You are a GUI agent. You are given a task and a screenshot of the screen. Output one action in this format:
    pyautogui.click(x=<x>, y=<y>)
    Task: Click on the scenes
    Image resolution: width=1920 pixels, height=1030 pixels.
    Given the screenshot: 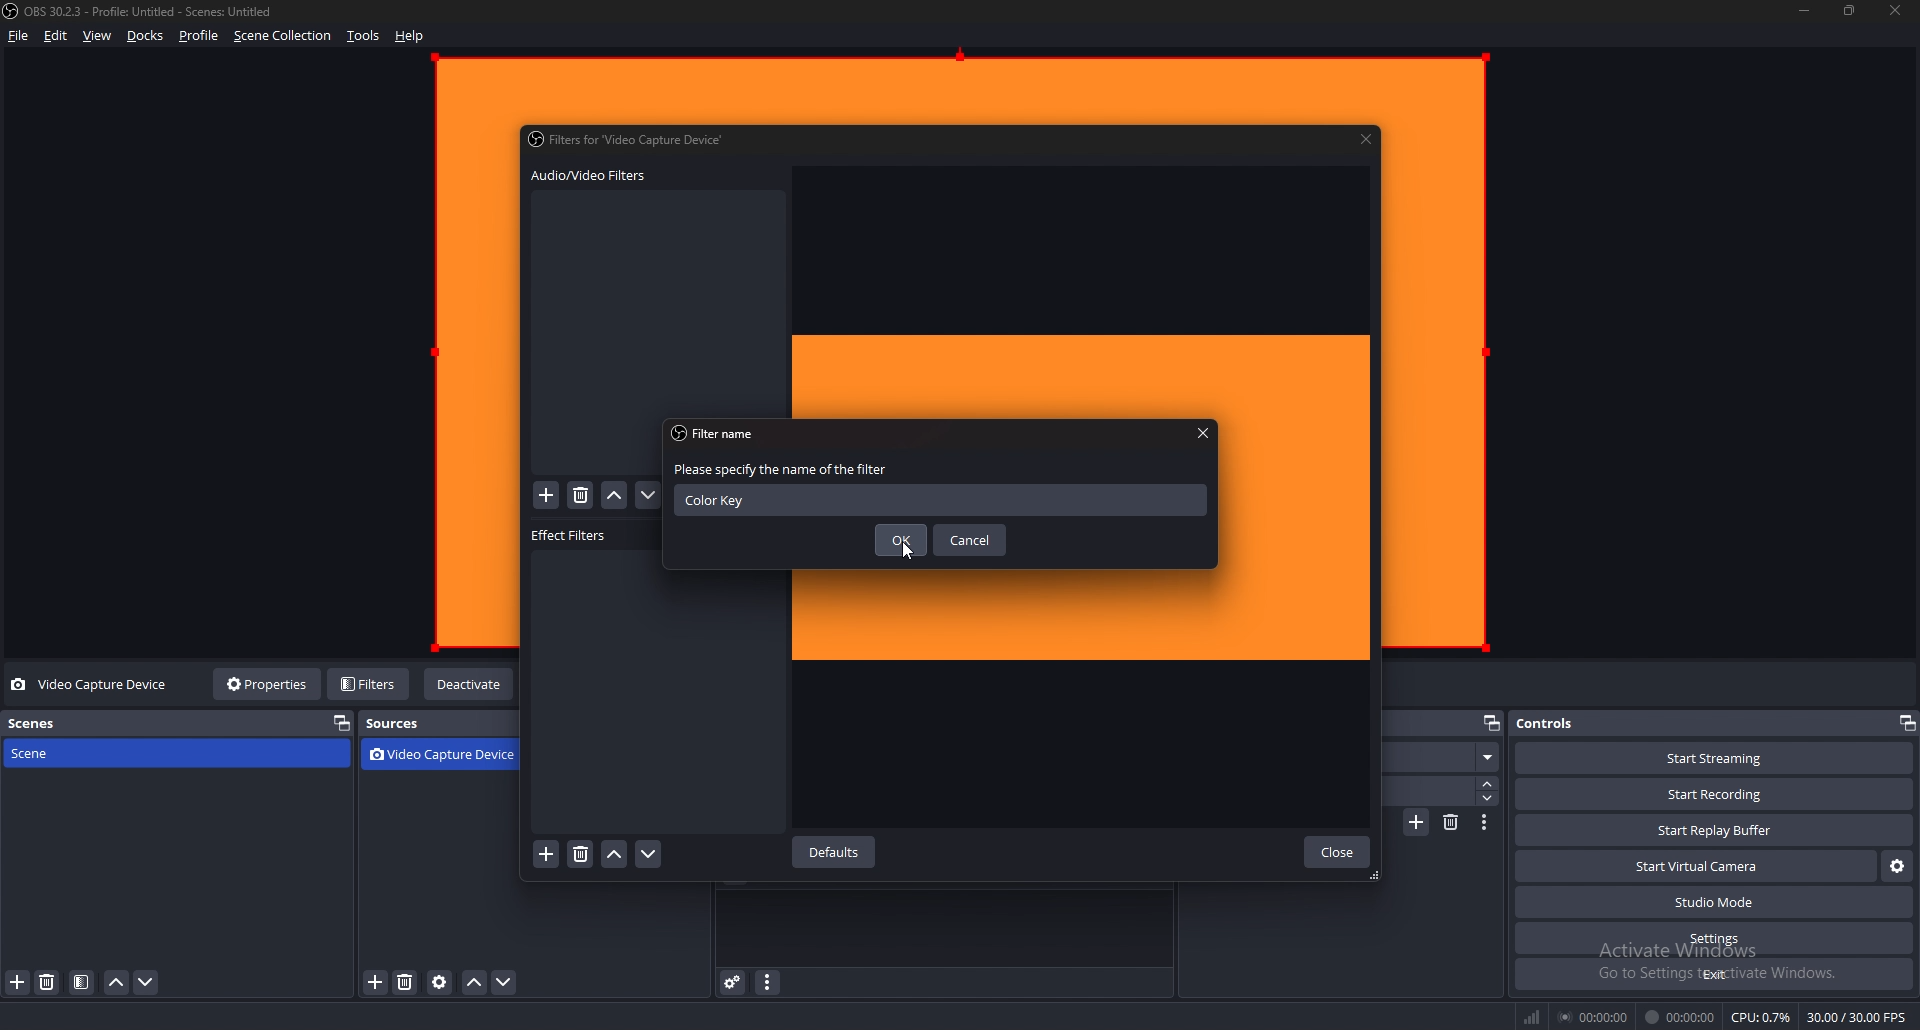 What is the action you would take?
    pyautogui.click(x=99, y=723)
    